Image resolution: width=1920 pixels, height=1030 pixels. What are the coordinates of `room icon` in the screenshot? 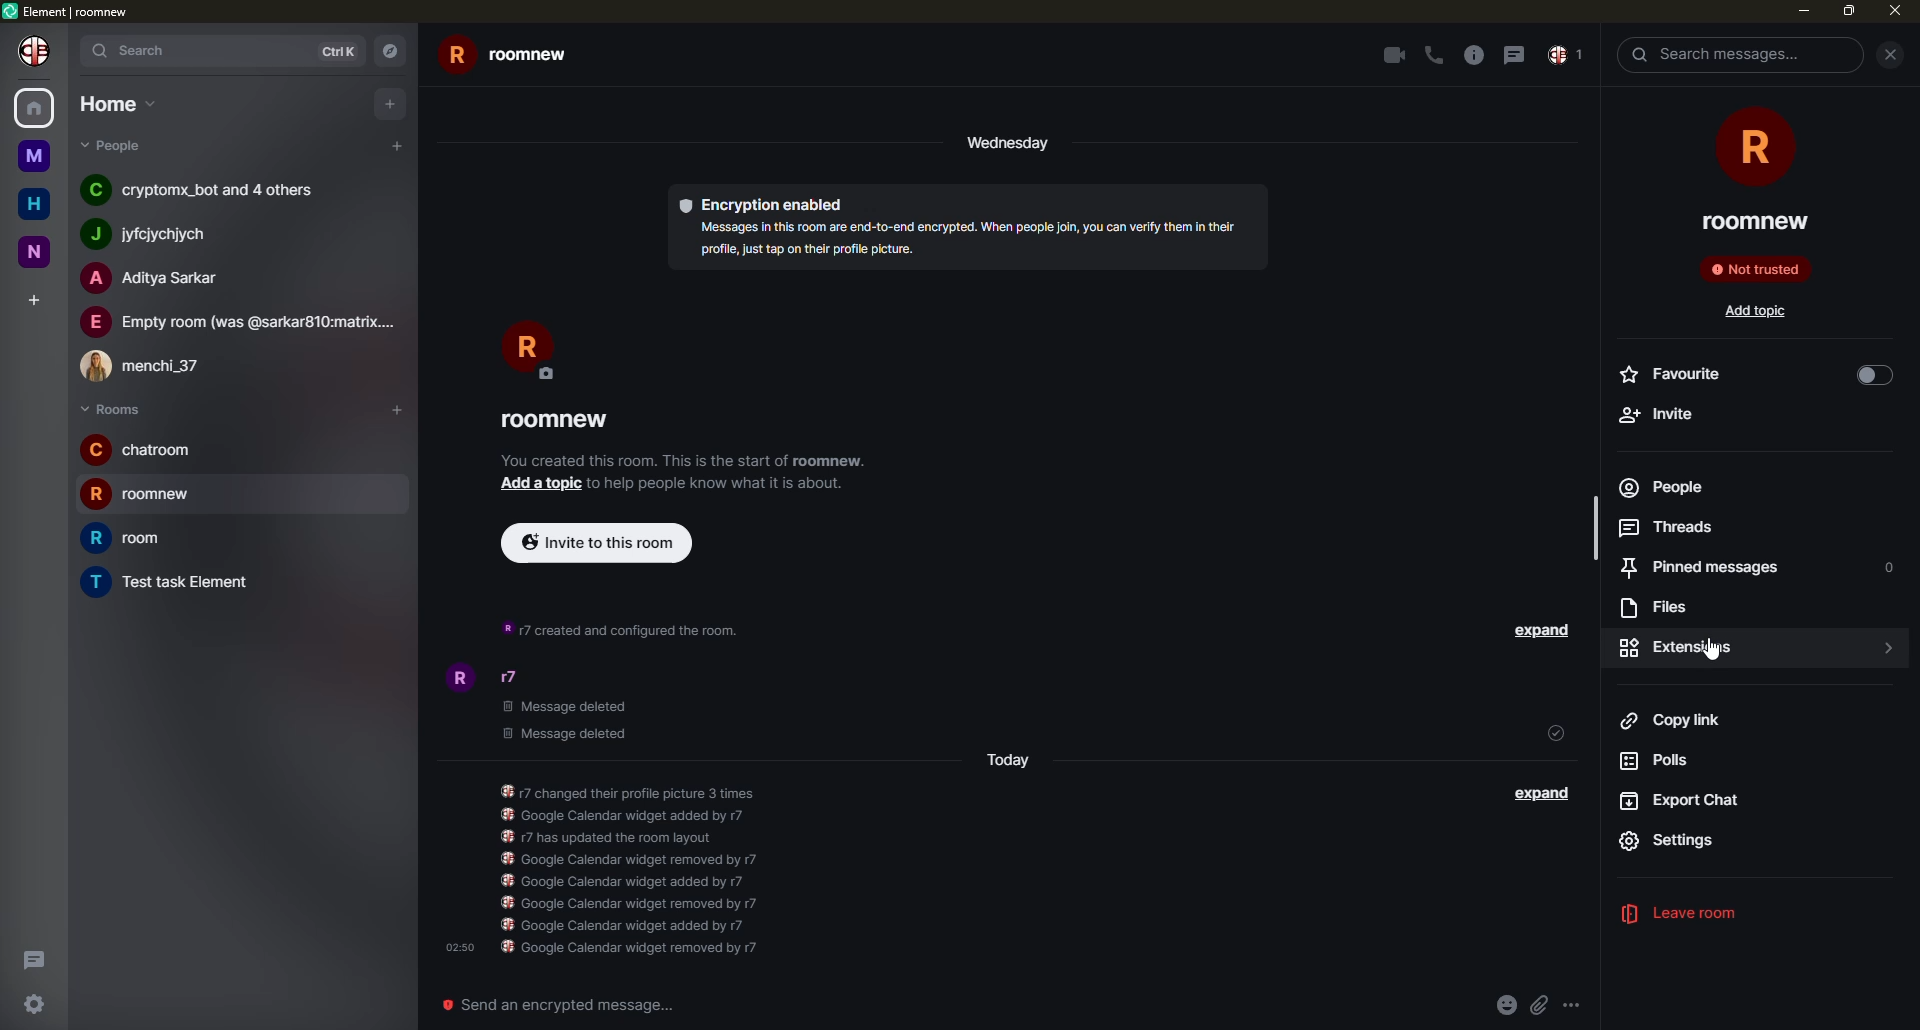 It's located at (1746, 149).